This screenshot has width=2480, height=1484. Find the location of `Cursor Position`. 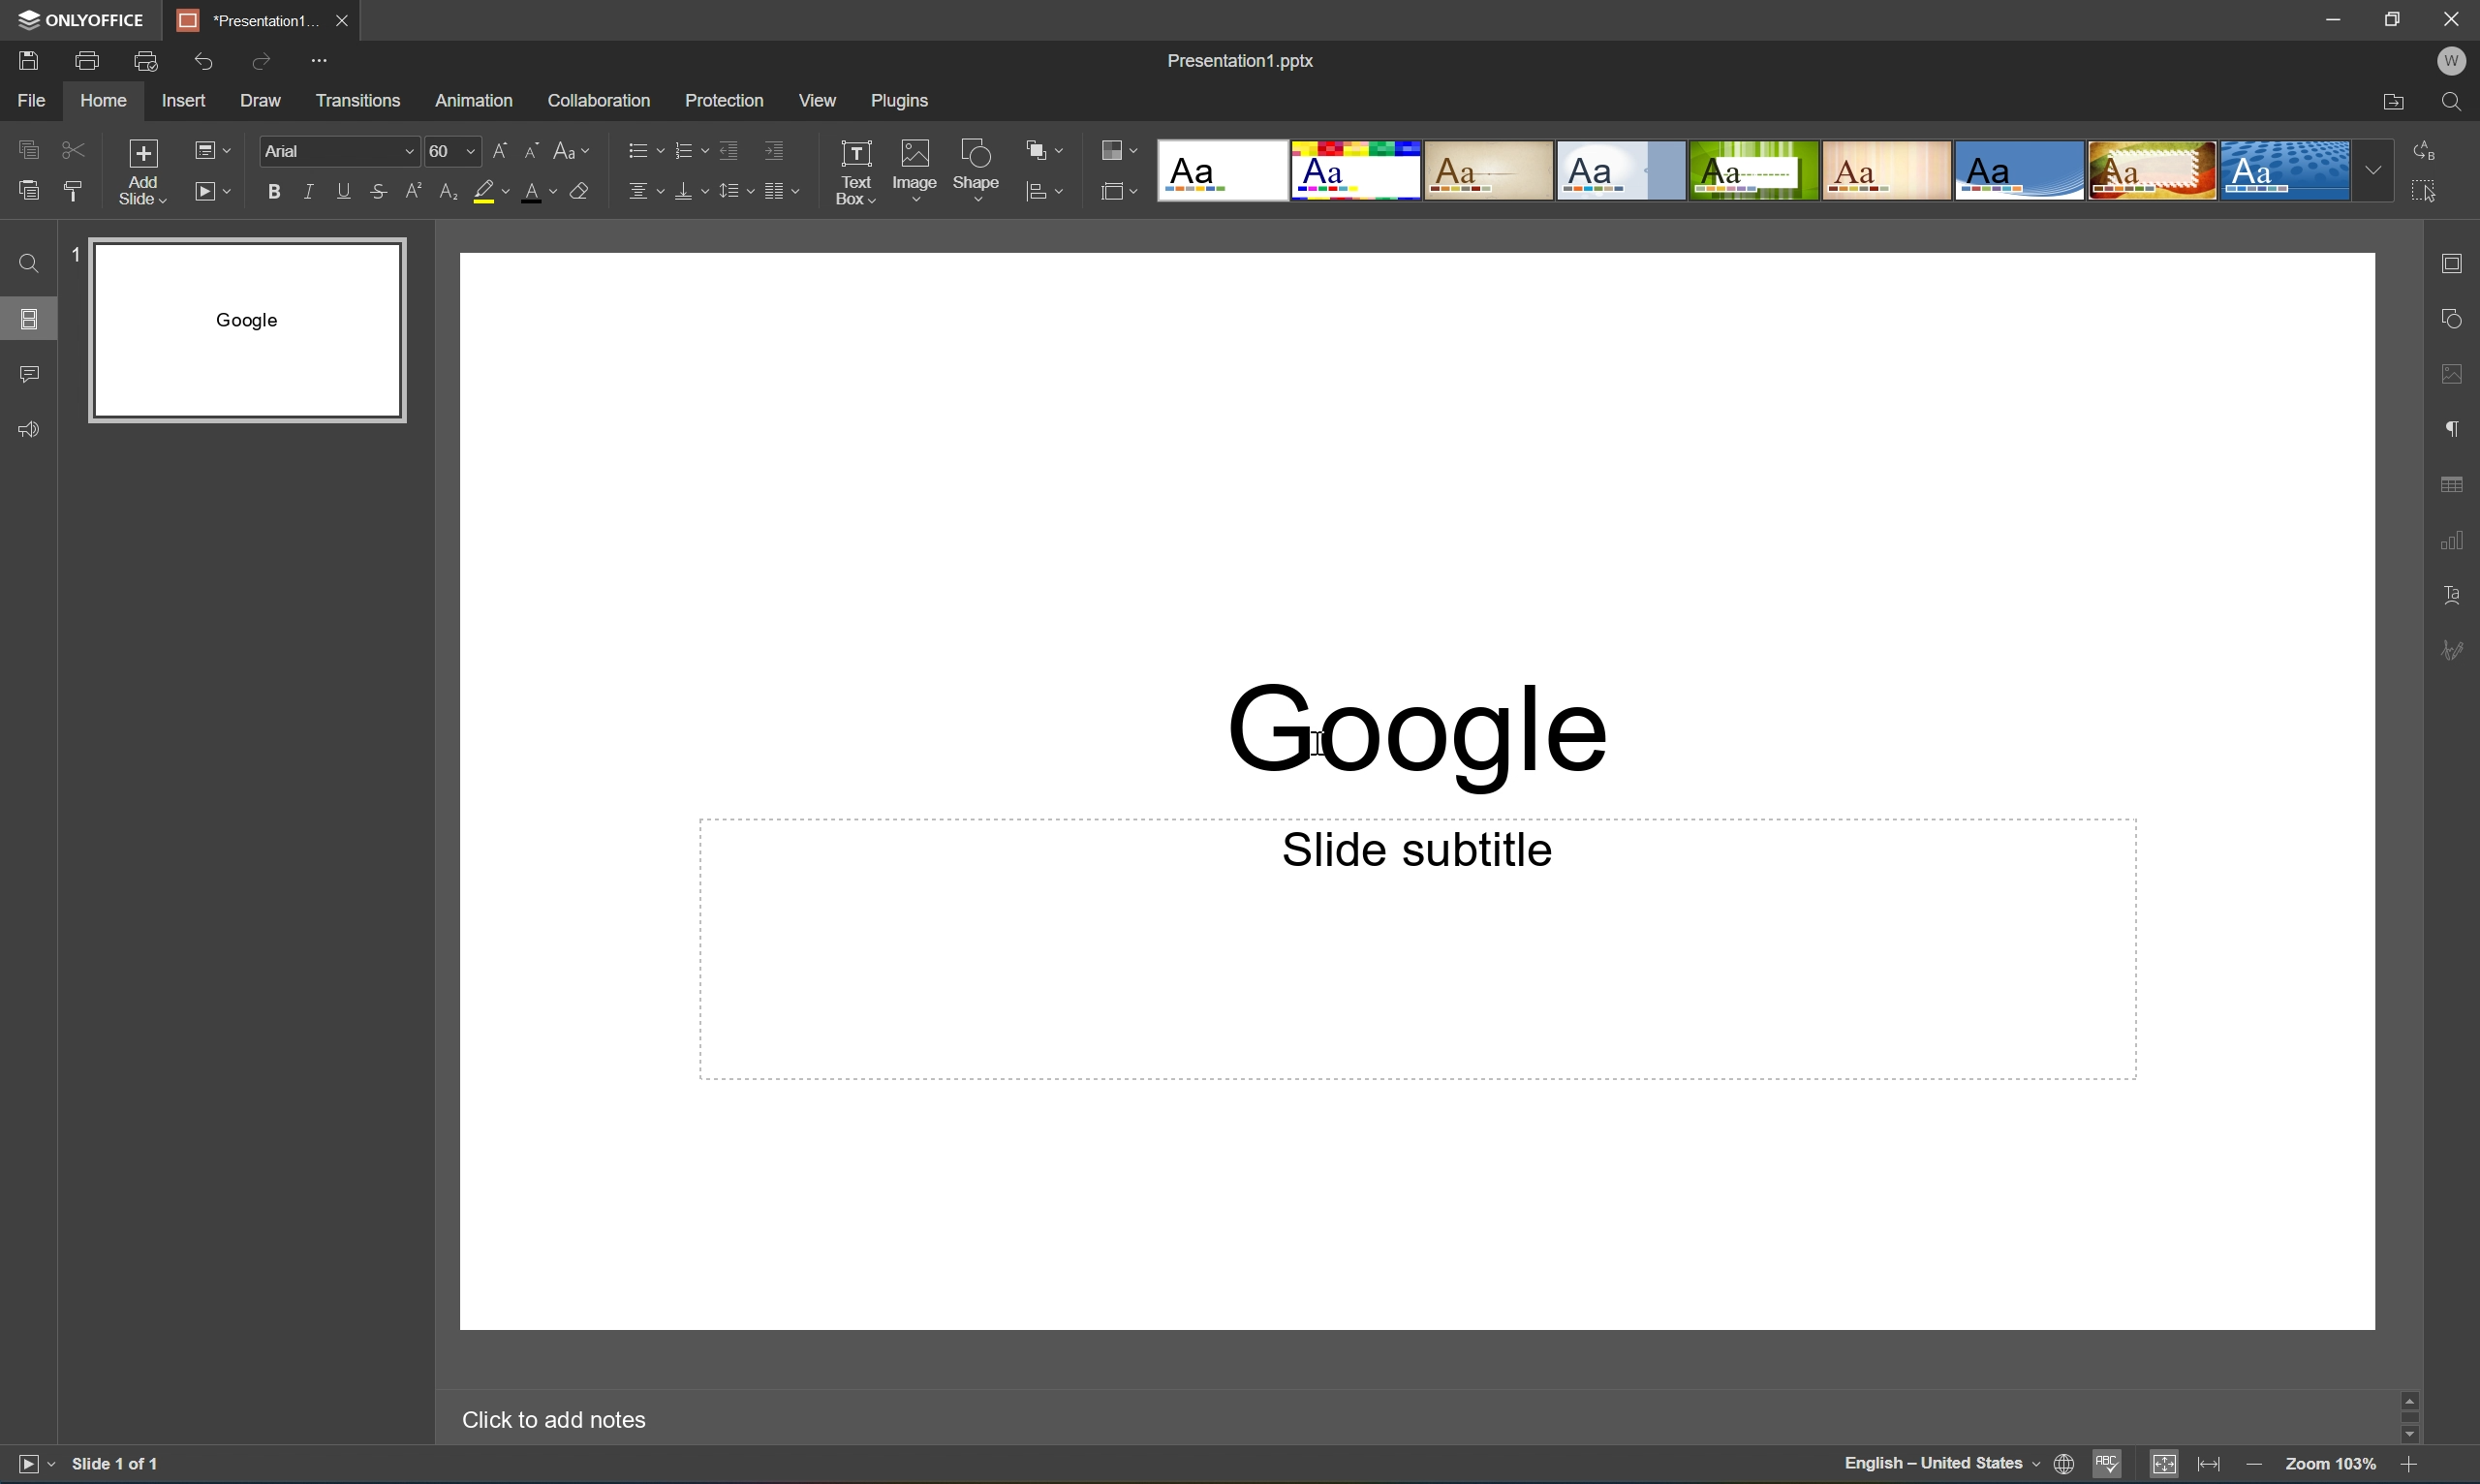

Cursor Position is located at coordinates (1314, 745).